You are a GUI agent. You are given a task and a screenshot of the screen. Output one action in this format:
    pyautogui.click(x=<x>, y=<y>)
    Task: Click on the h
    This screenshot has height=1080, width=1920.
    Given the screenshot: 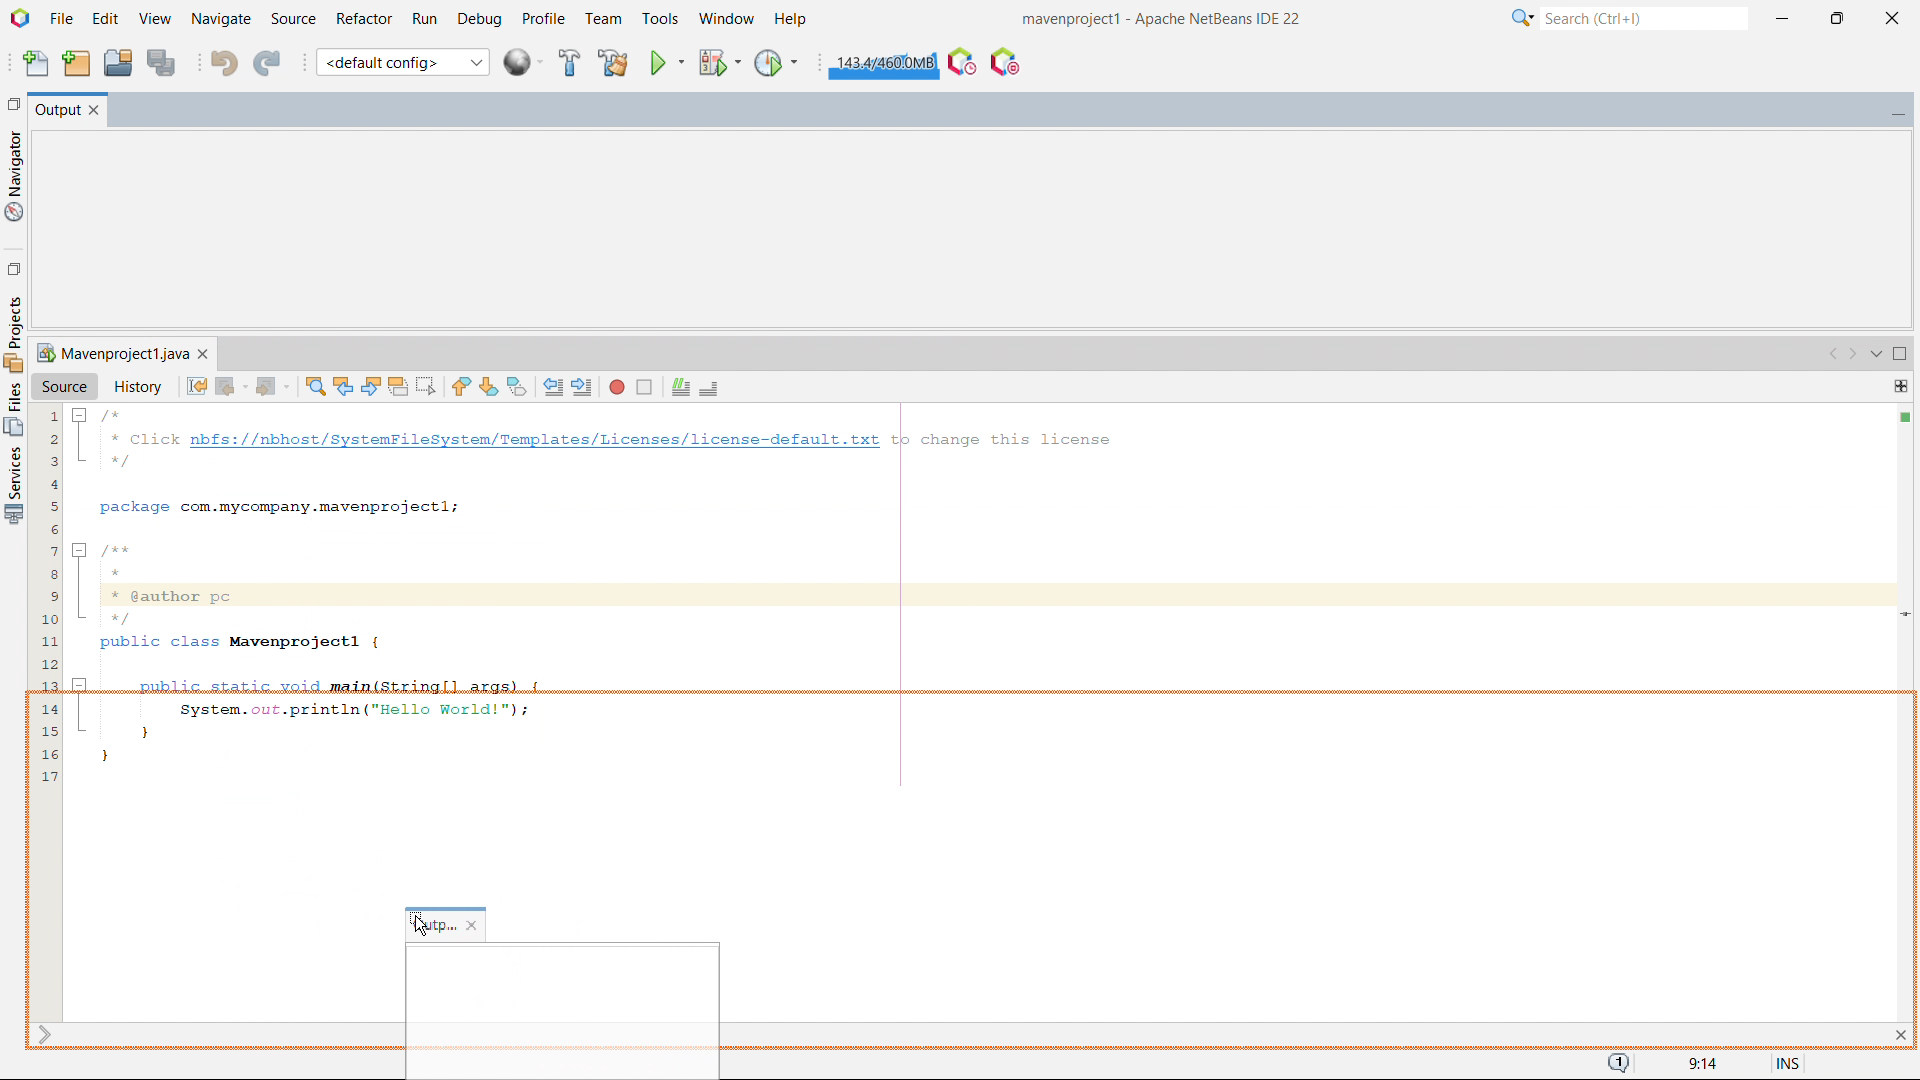 What is the action you would take?
    pyautogui.click(x=793, y=19)
    